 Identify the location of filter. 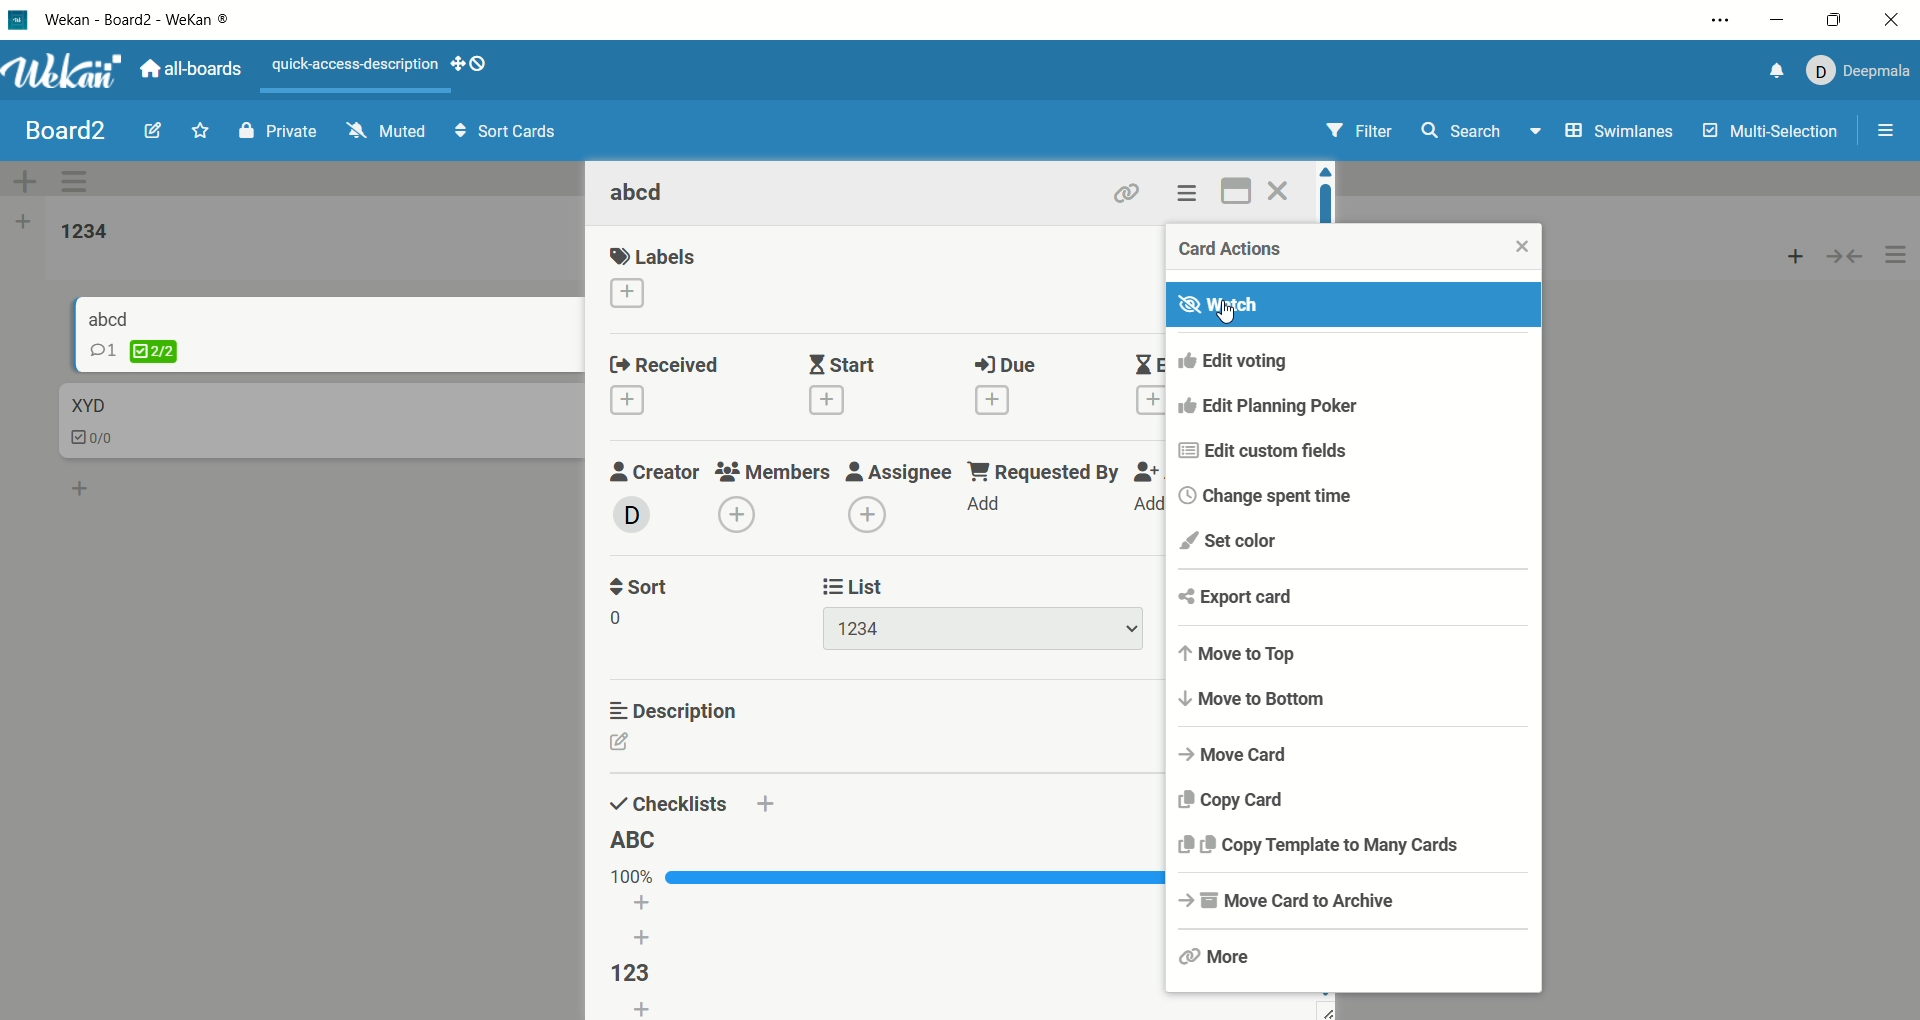
(1366, 131).